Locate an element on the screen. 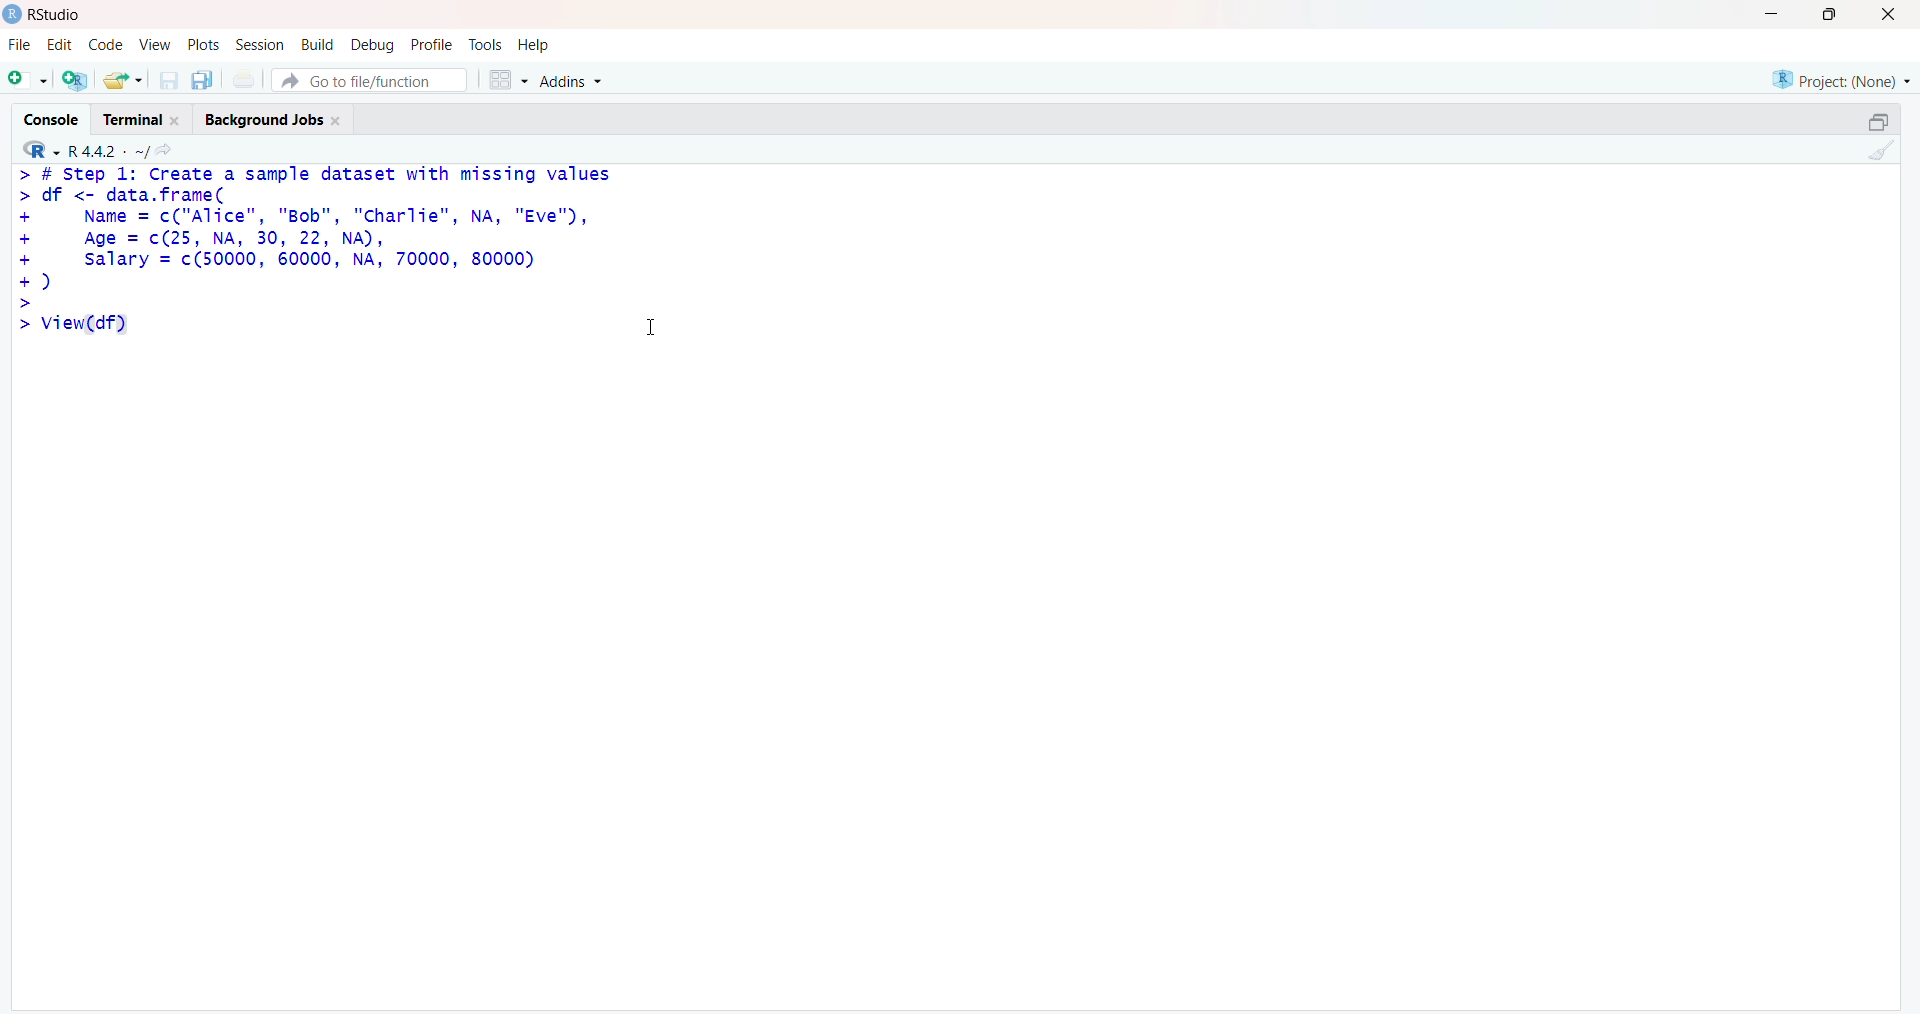 Image resolution: width=1920 pixels, height=1014 pixels. File is located at coordinates (20, 45).